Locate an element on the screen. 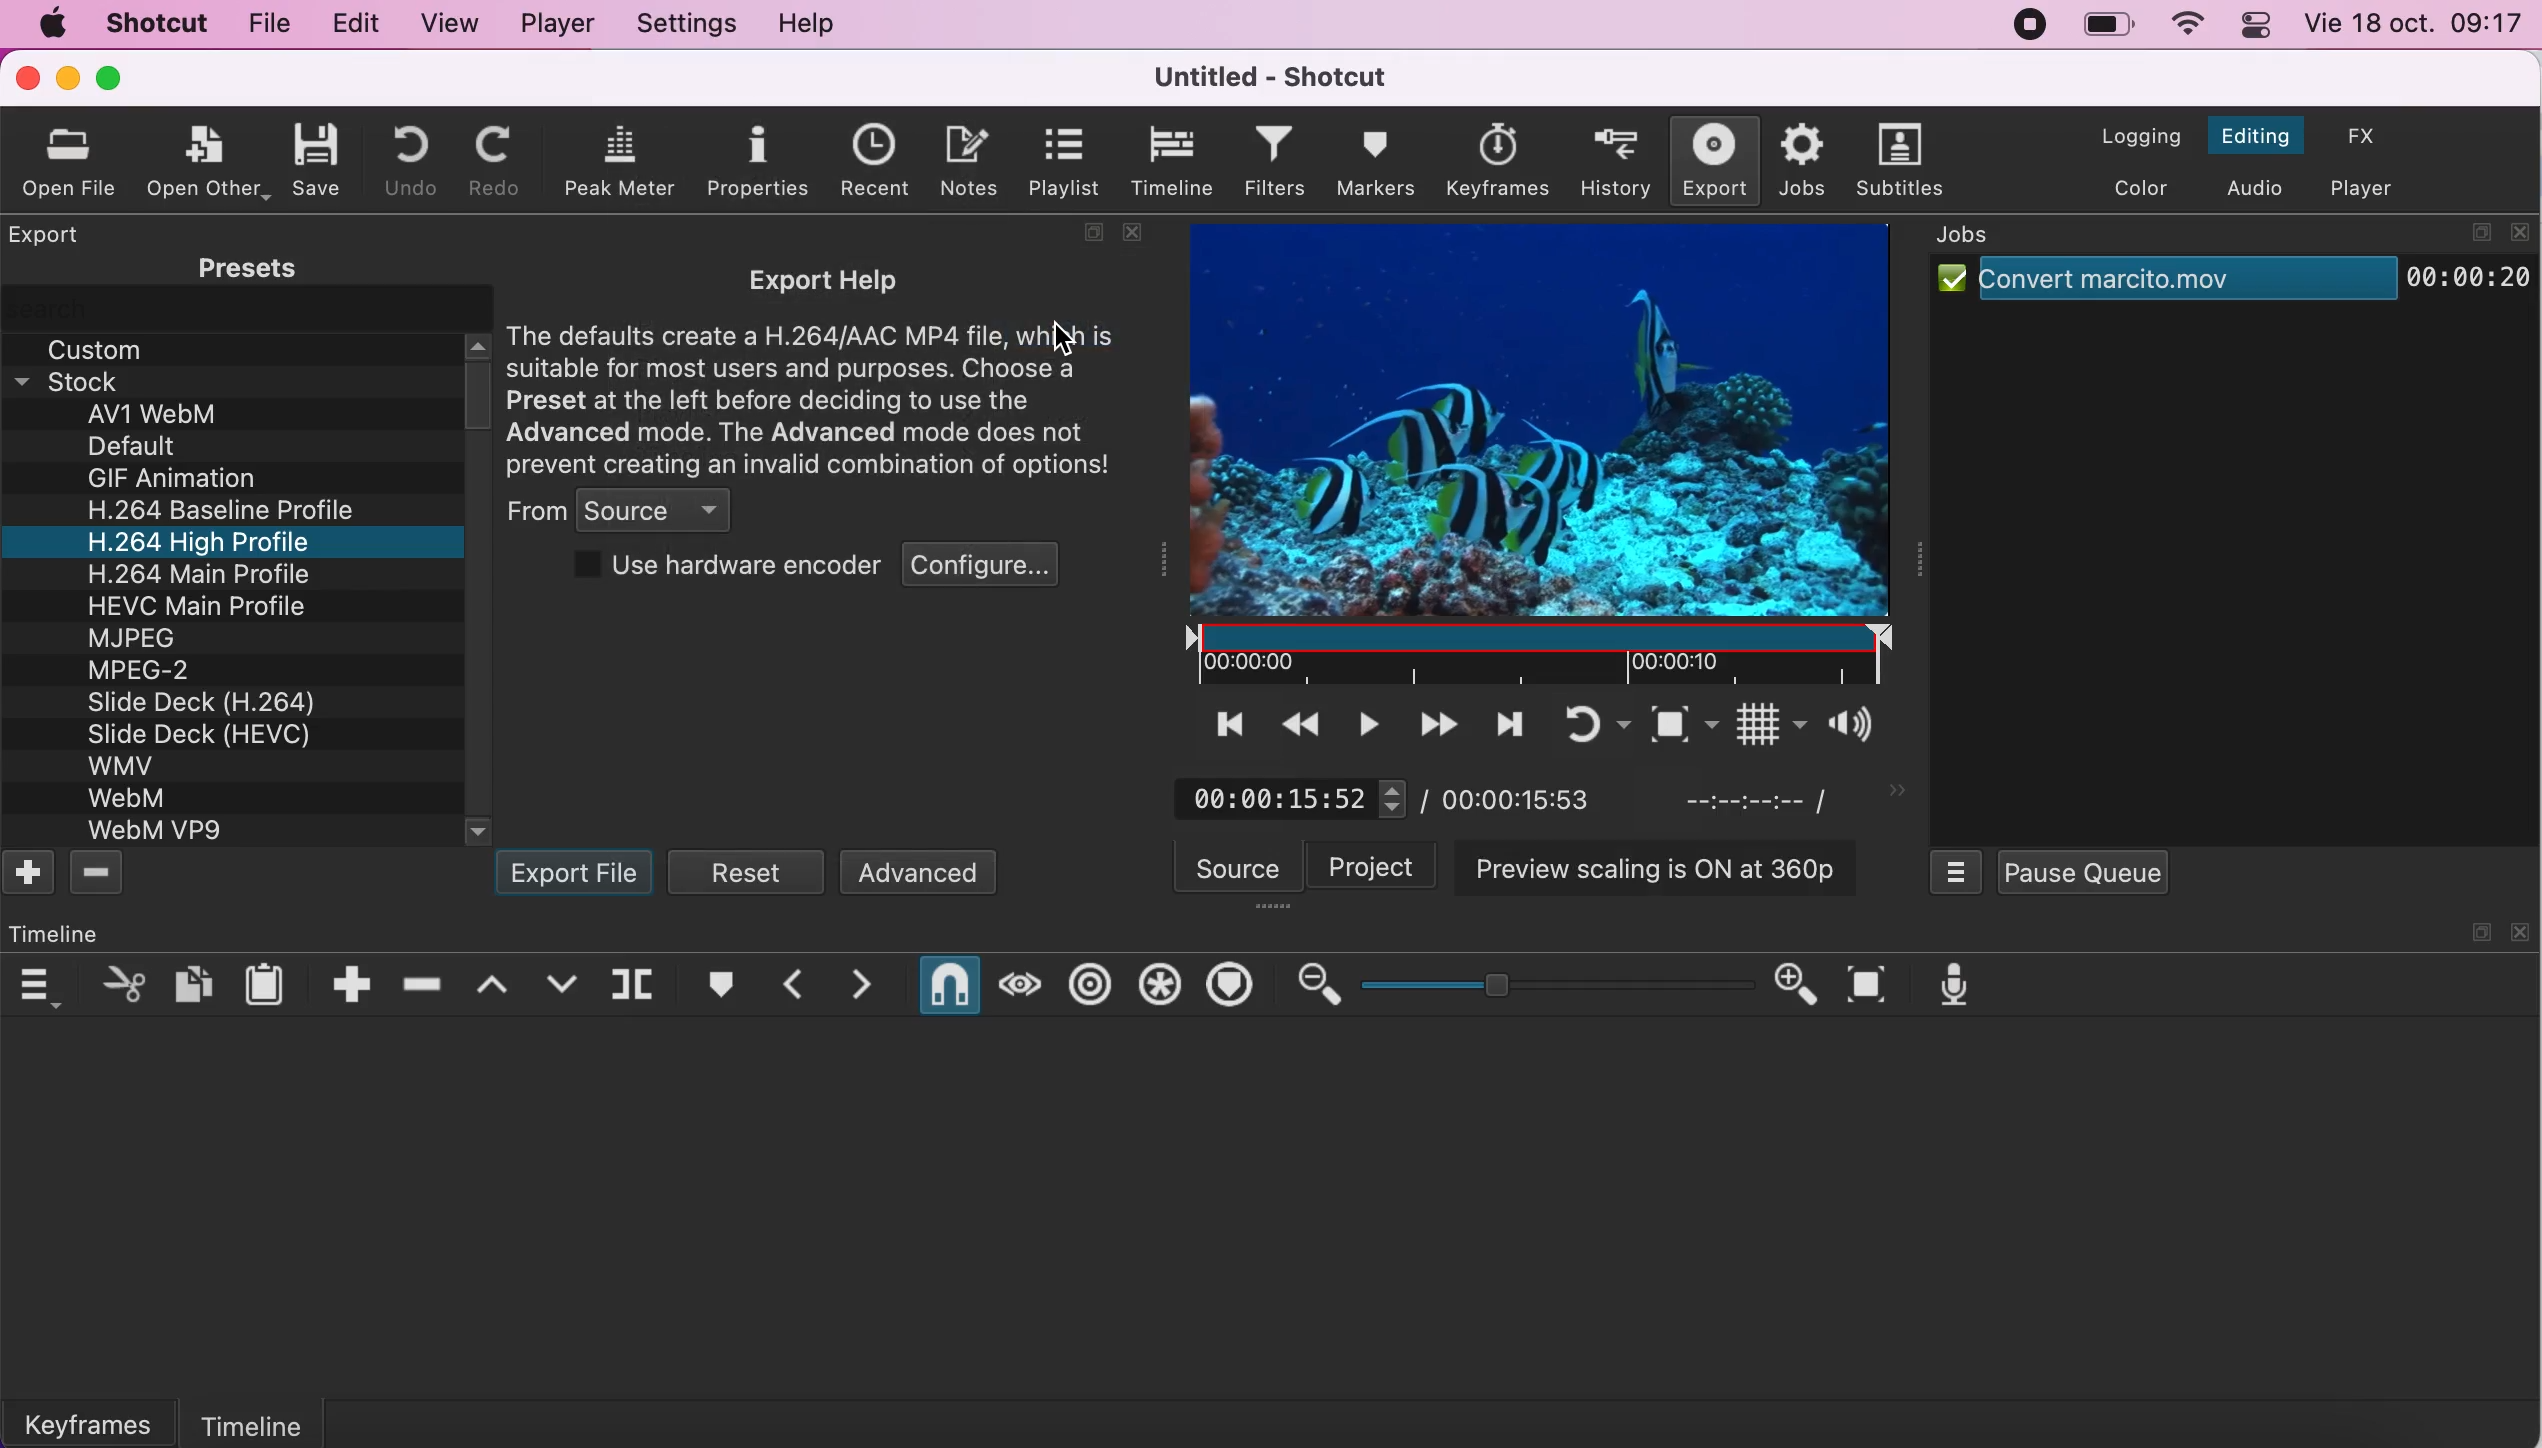 Image resolution: width=2542 pixels, height=1448 pixels. save is located at coordinates (319, 156).